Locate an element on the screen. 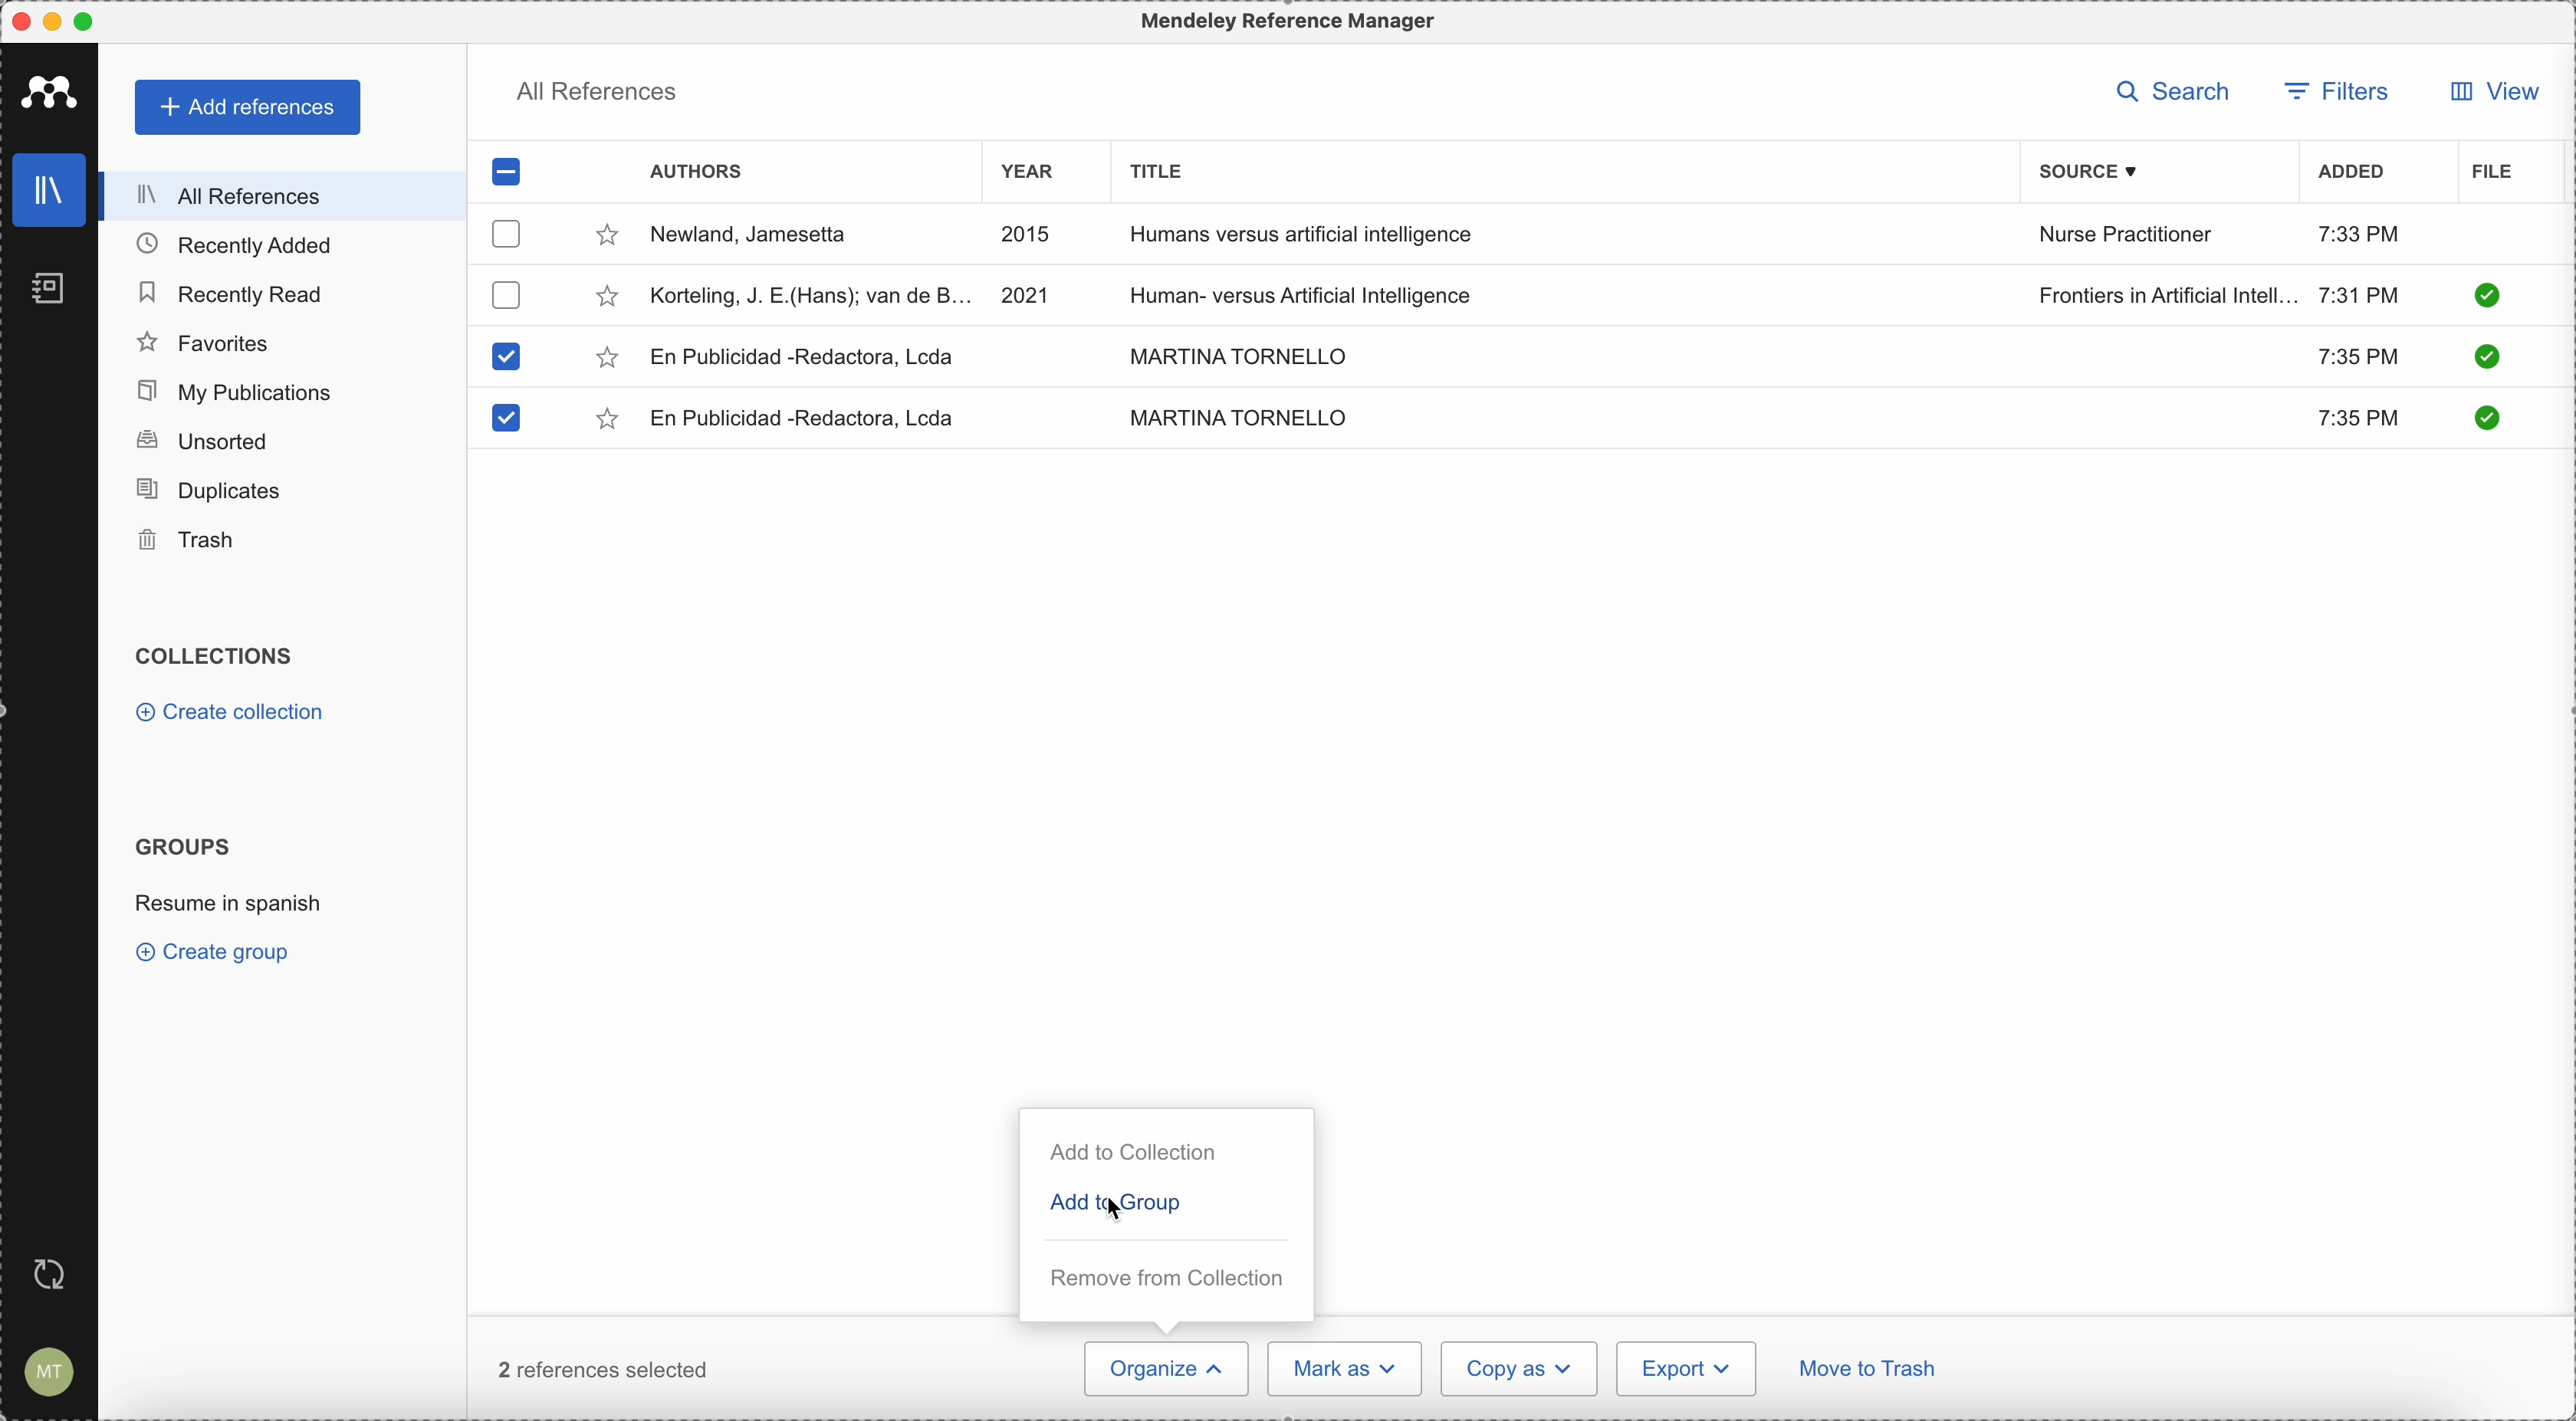 The height and width of the screenshot is (1421, 2576). Newland, Jamesetta is located at coordinates (759, 236).